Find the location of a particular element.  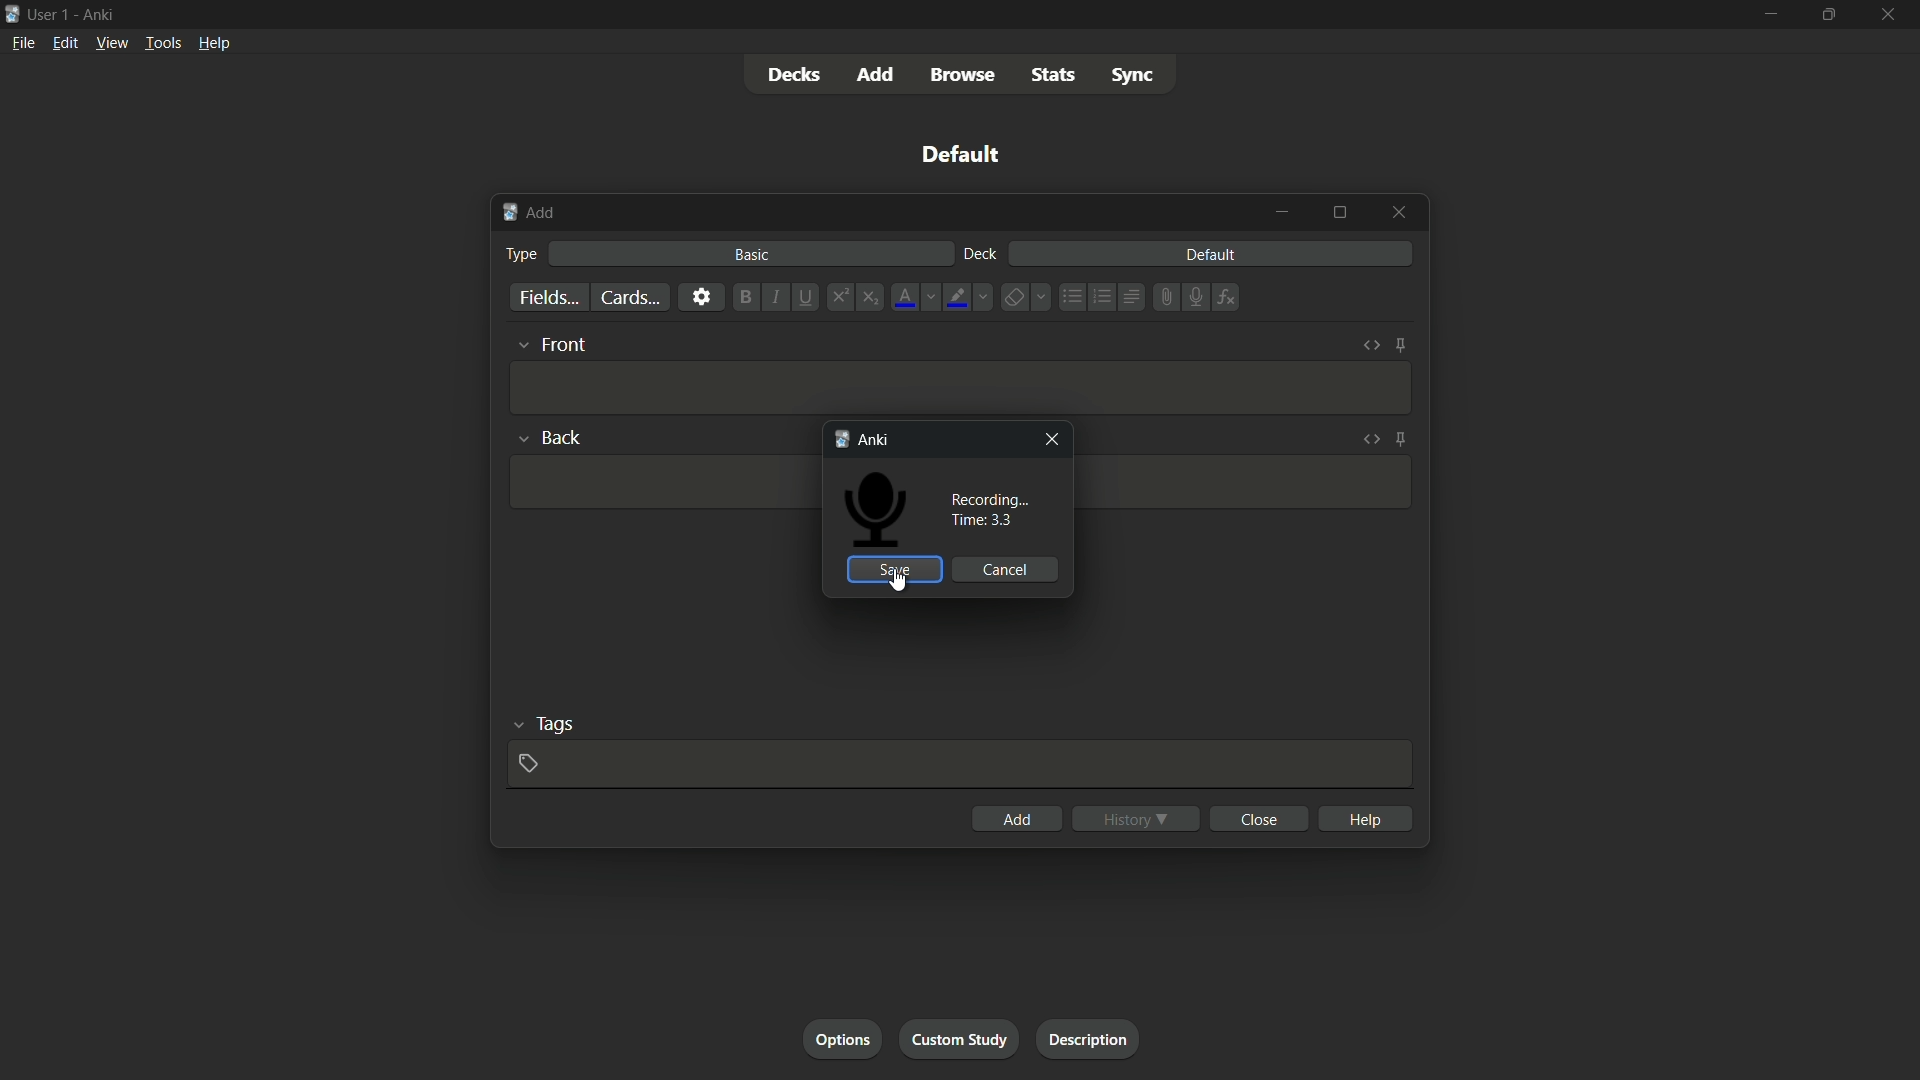

help menu is located at coordinates (213, 43).